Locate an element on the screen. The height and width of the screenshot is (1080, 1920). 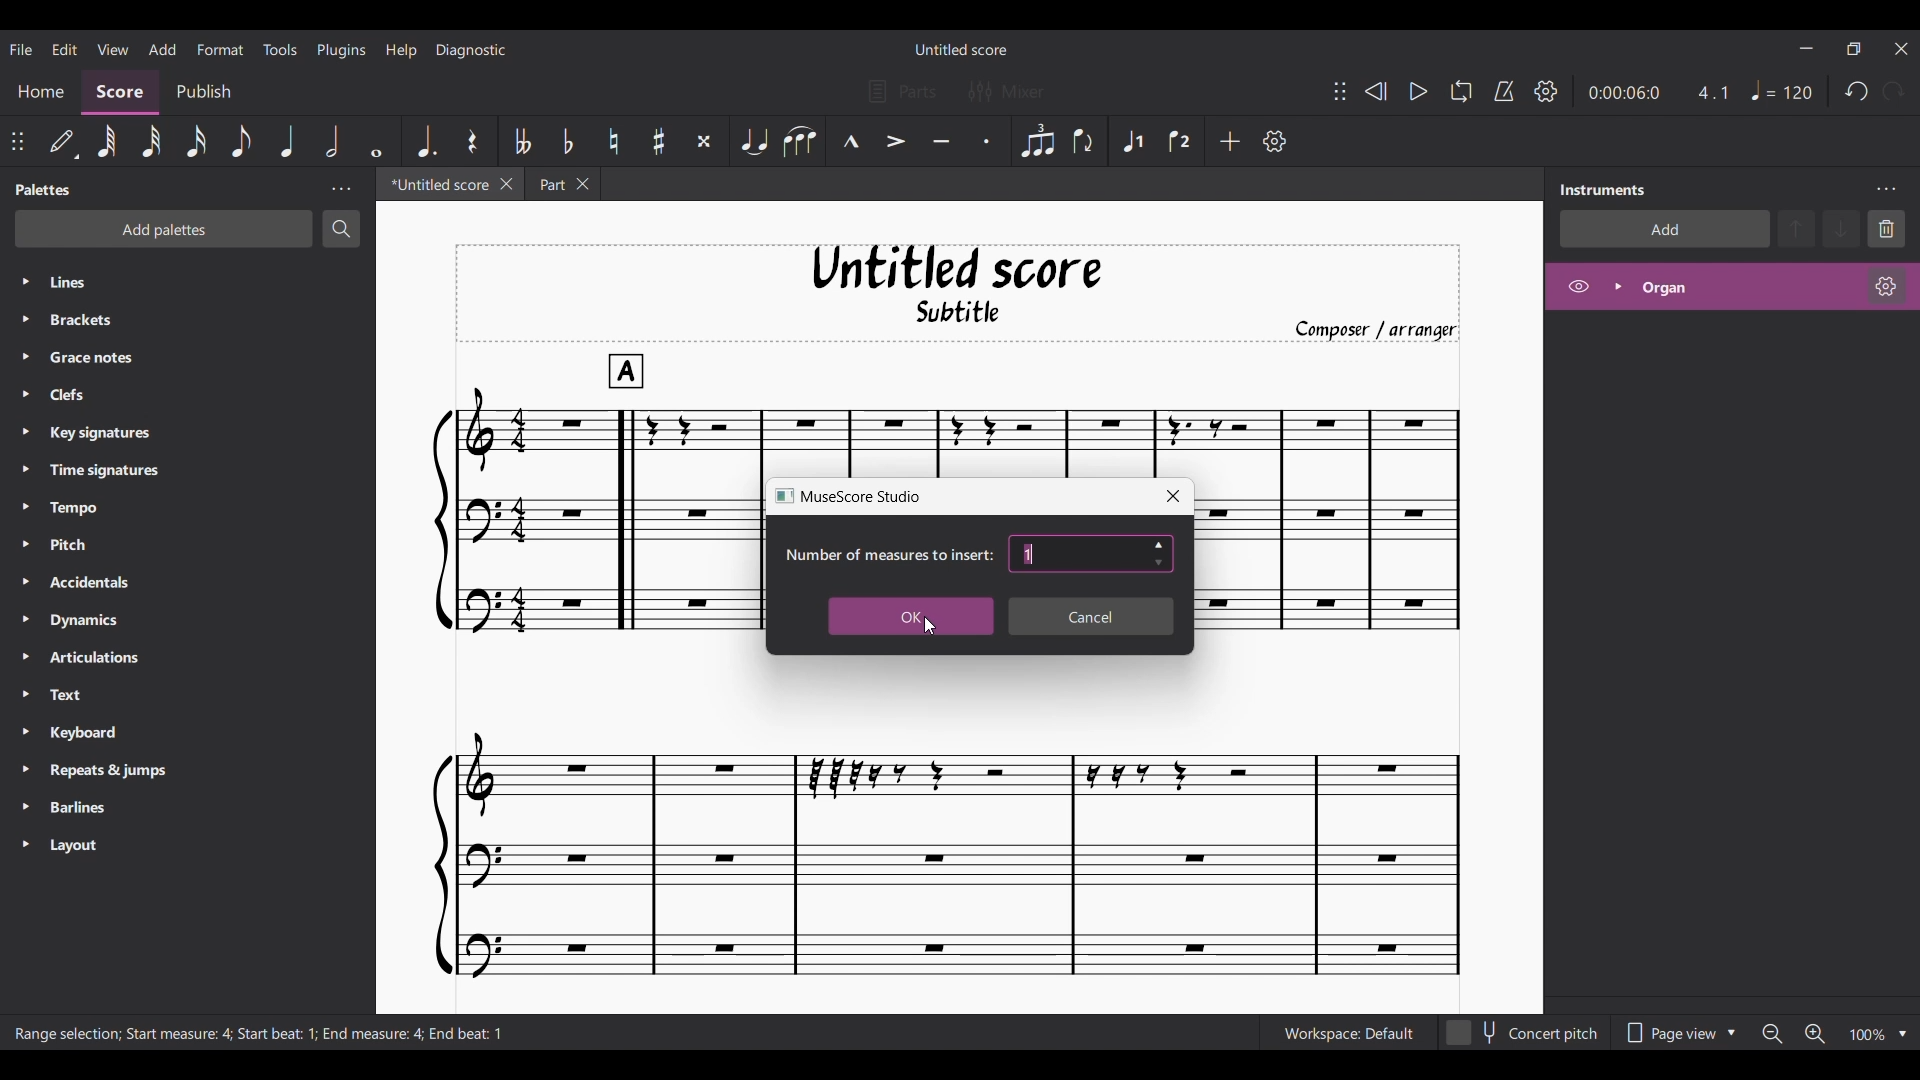
Toggle for concert pitch is located at coordinates (1523, 1033).